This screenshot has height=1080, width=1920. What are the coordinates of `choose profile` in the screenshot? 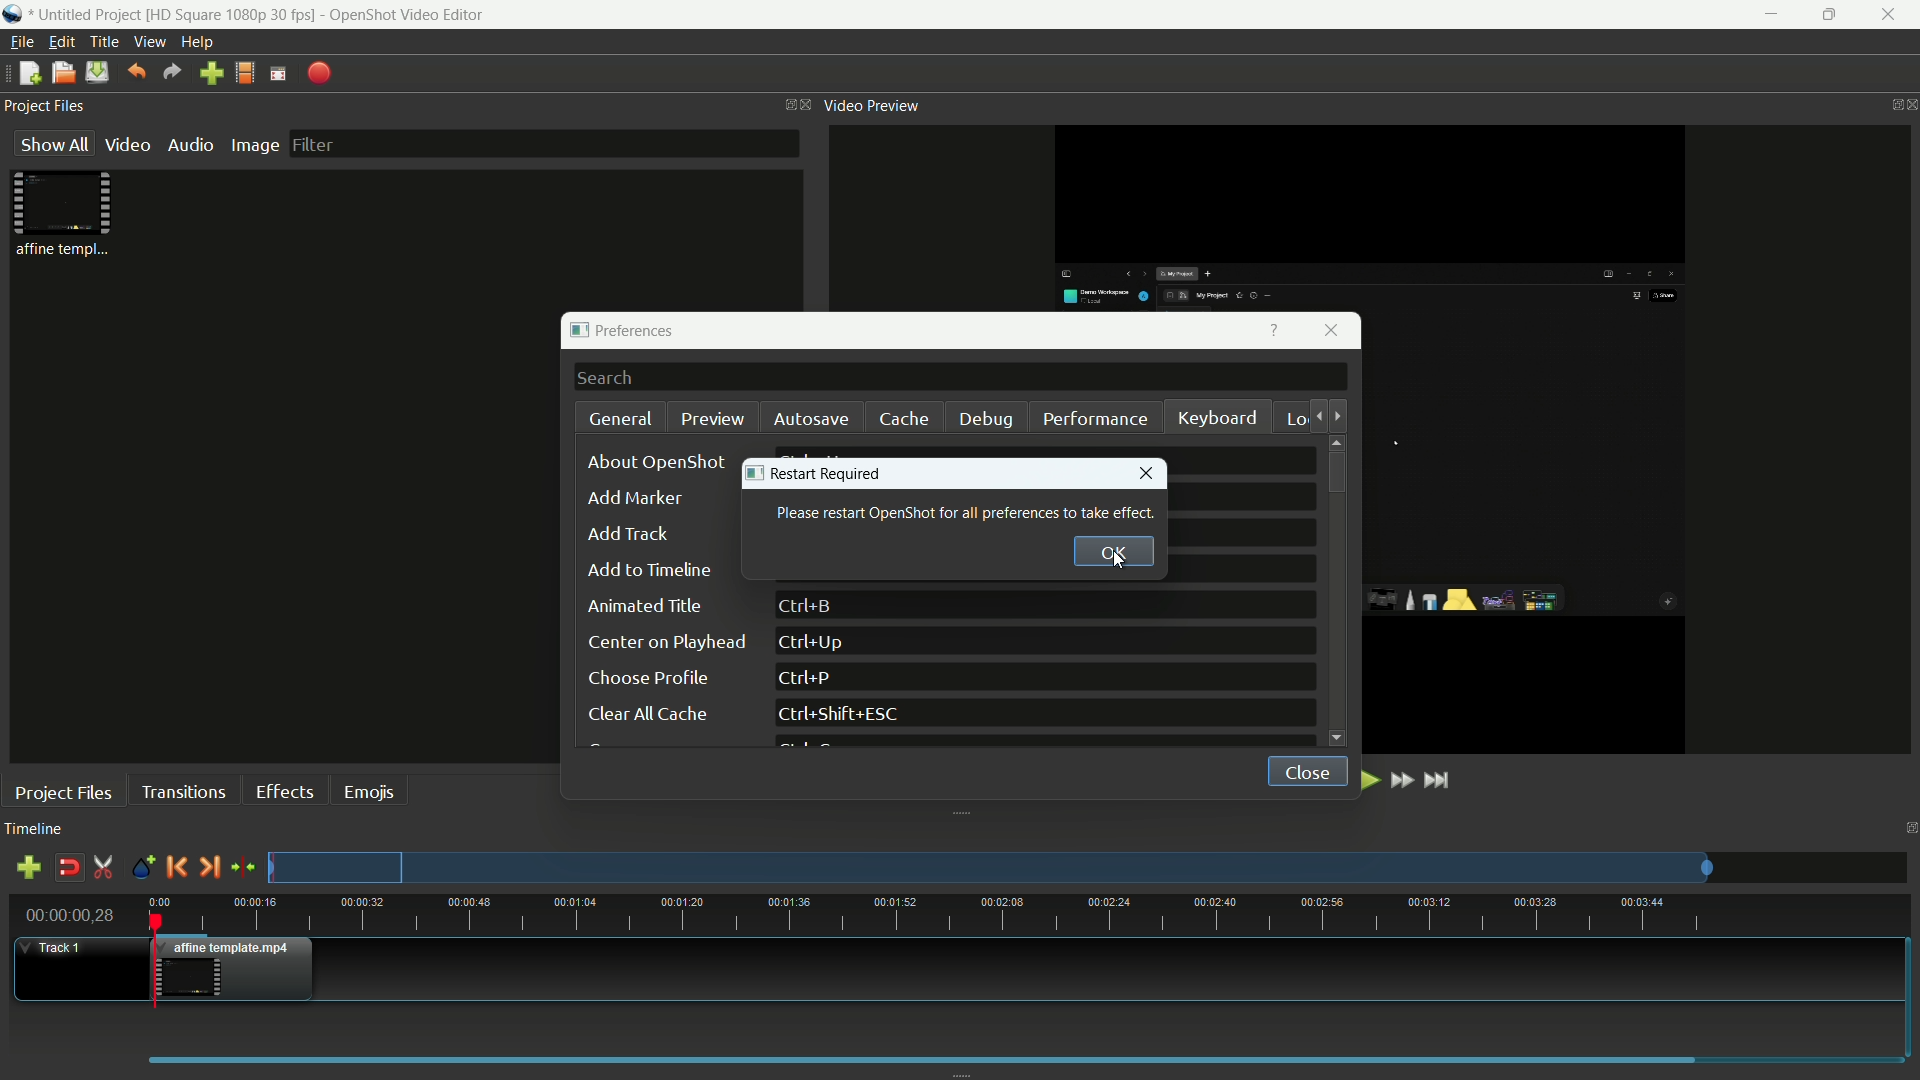 It's located at (647, 678).